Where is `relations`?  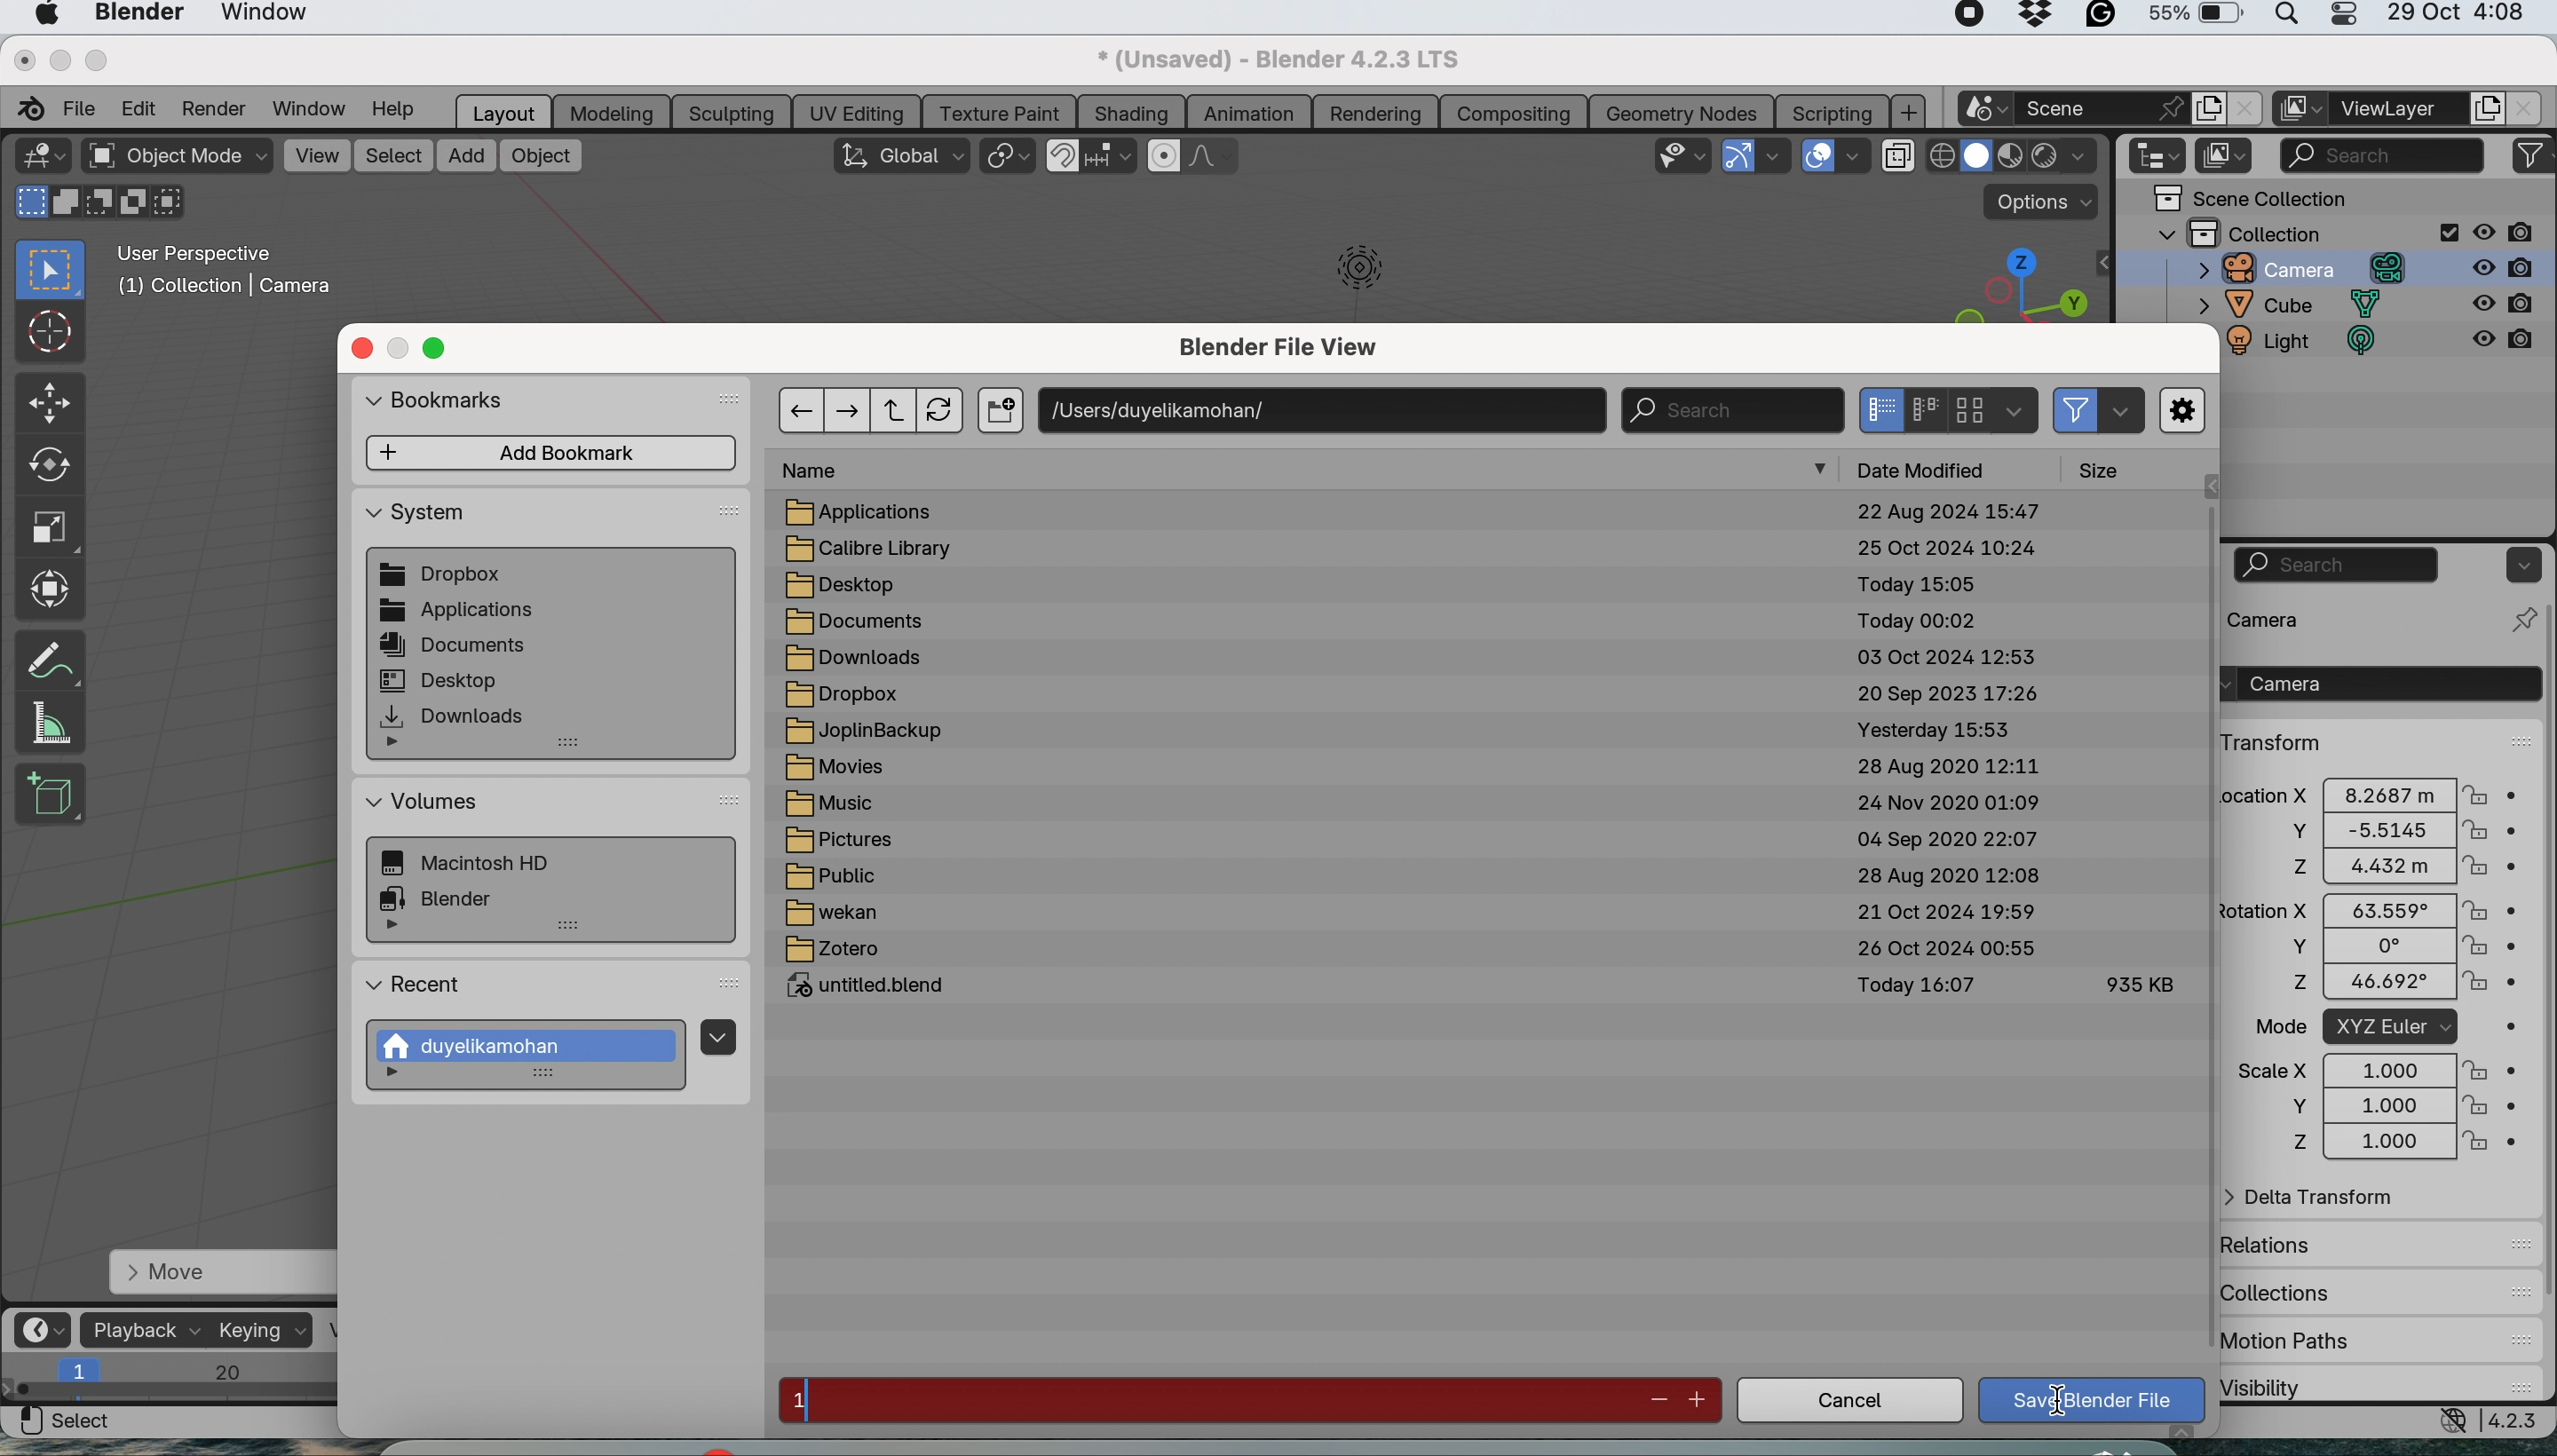 relations is located at coordinates (2312, 1244).